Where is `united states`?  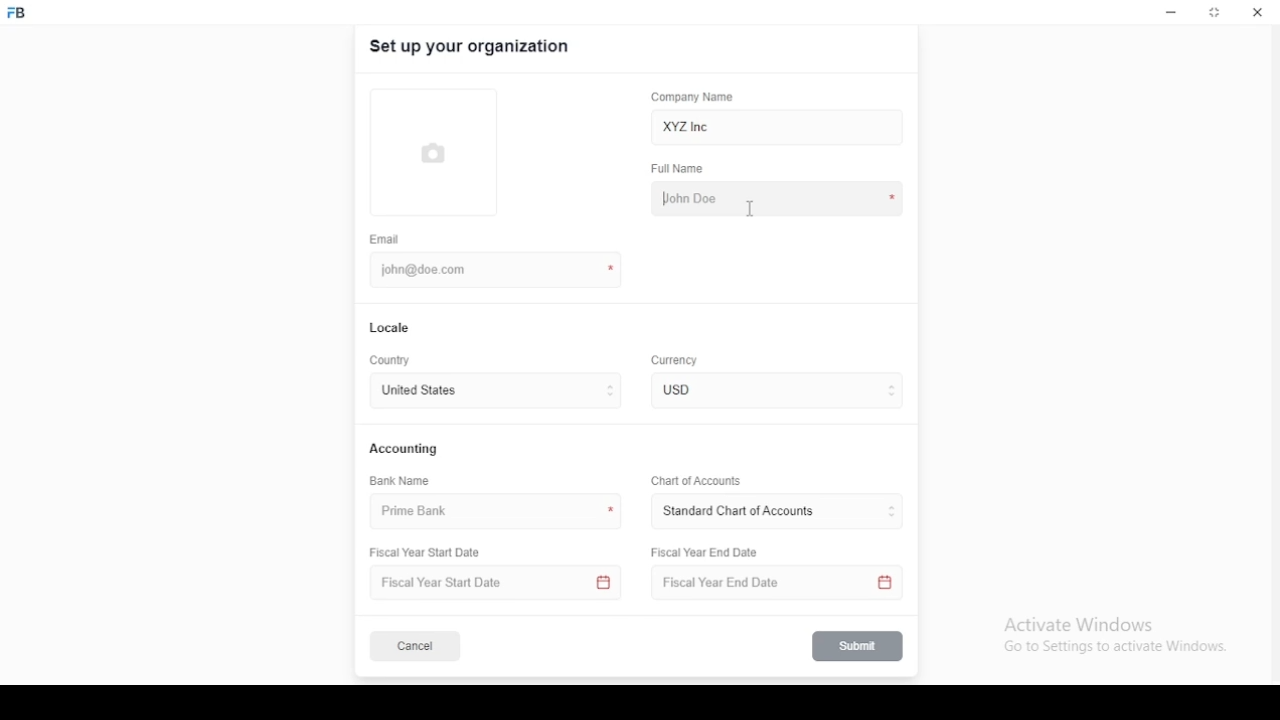 united states is located at coordinates (418, 392).